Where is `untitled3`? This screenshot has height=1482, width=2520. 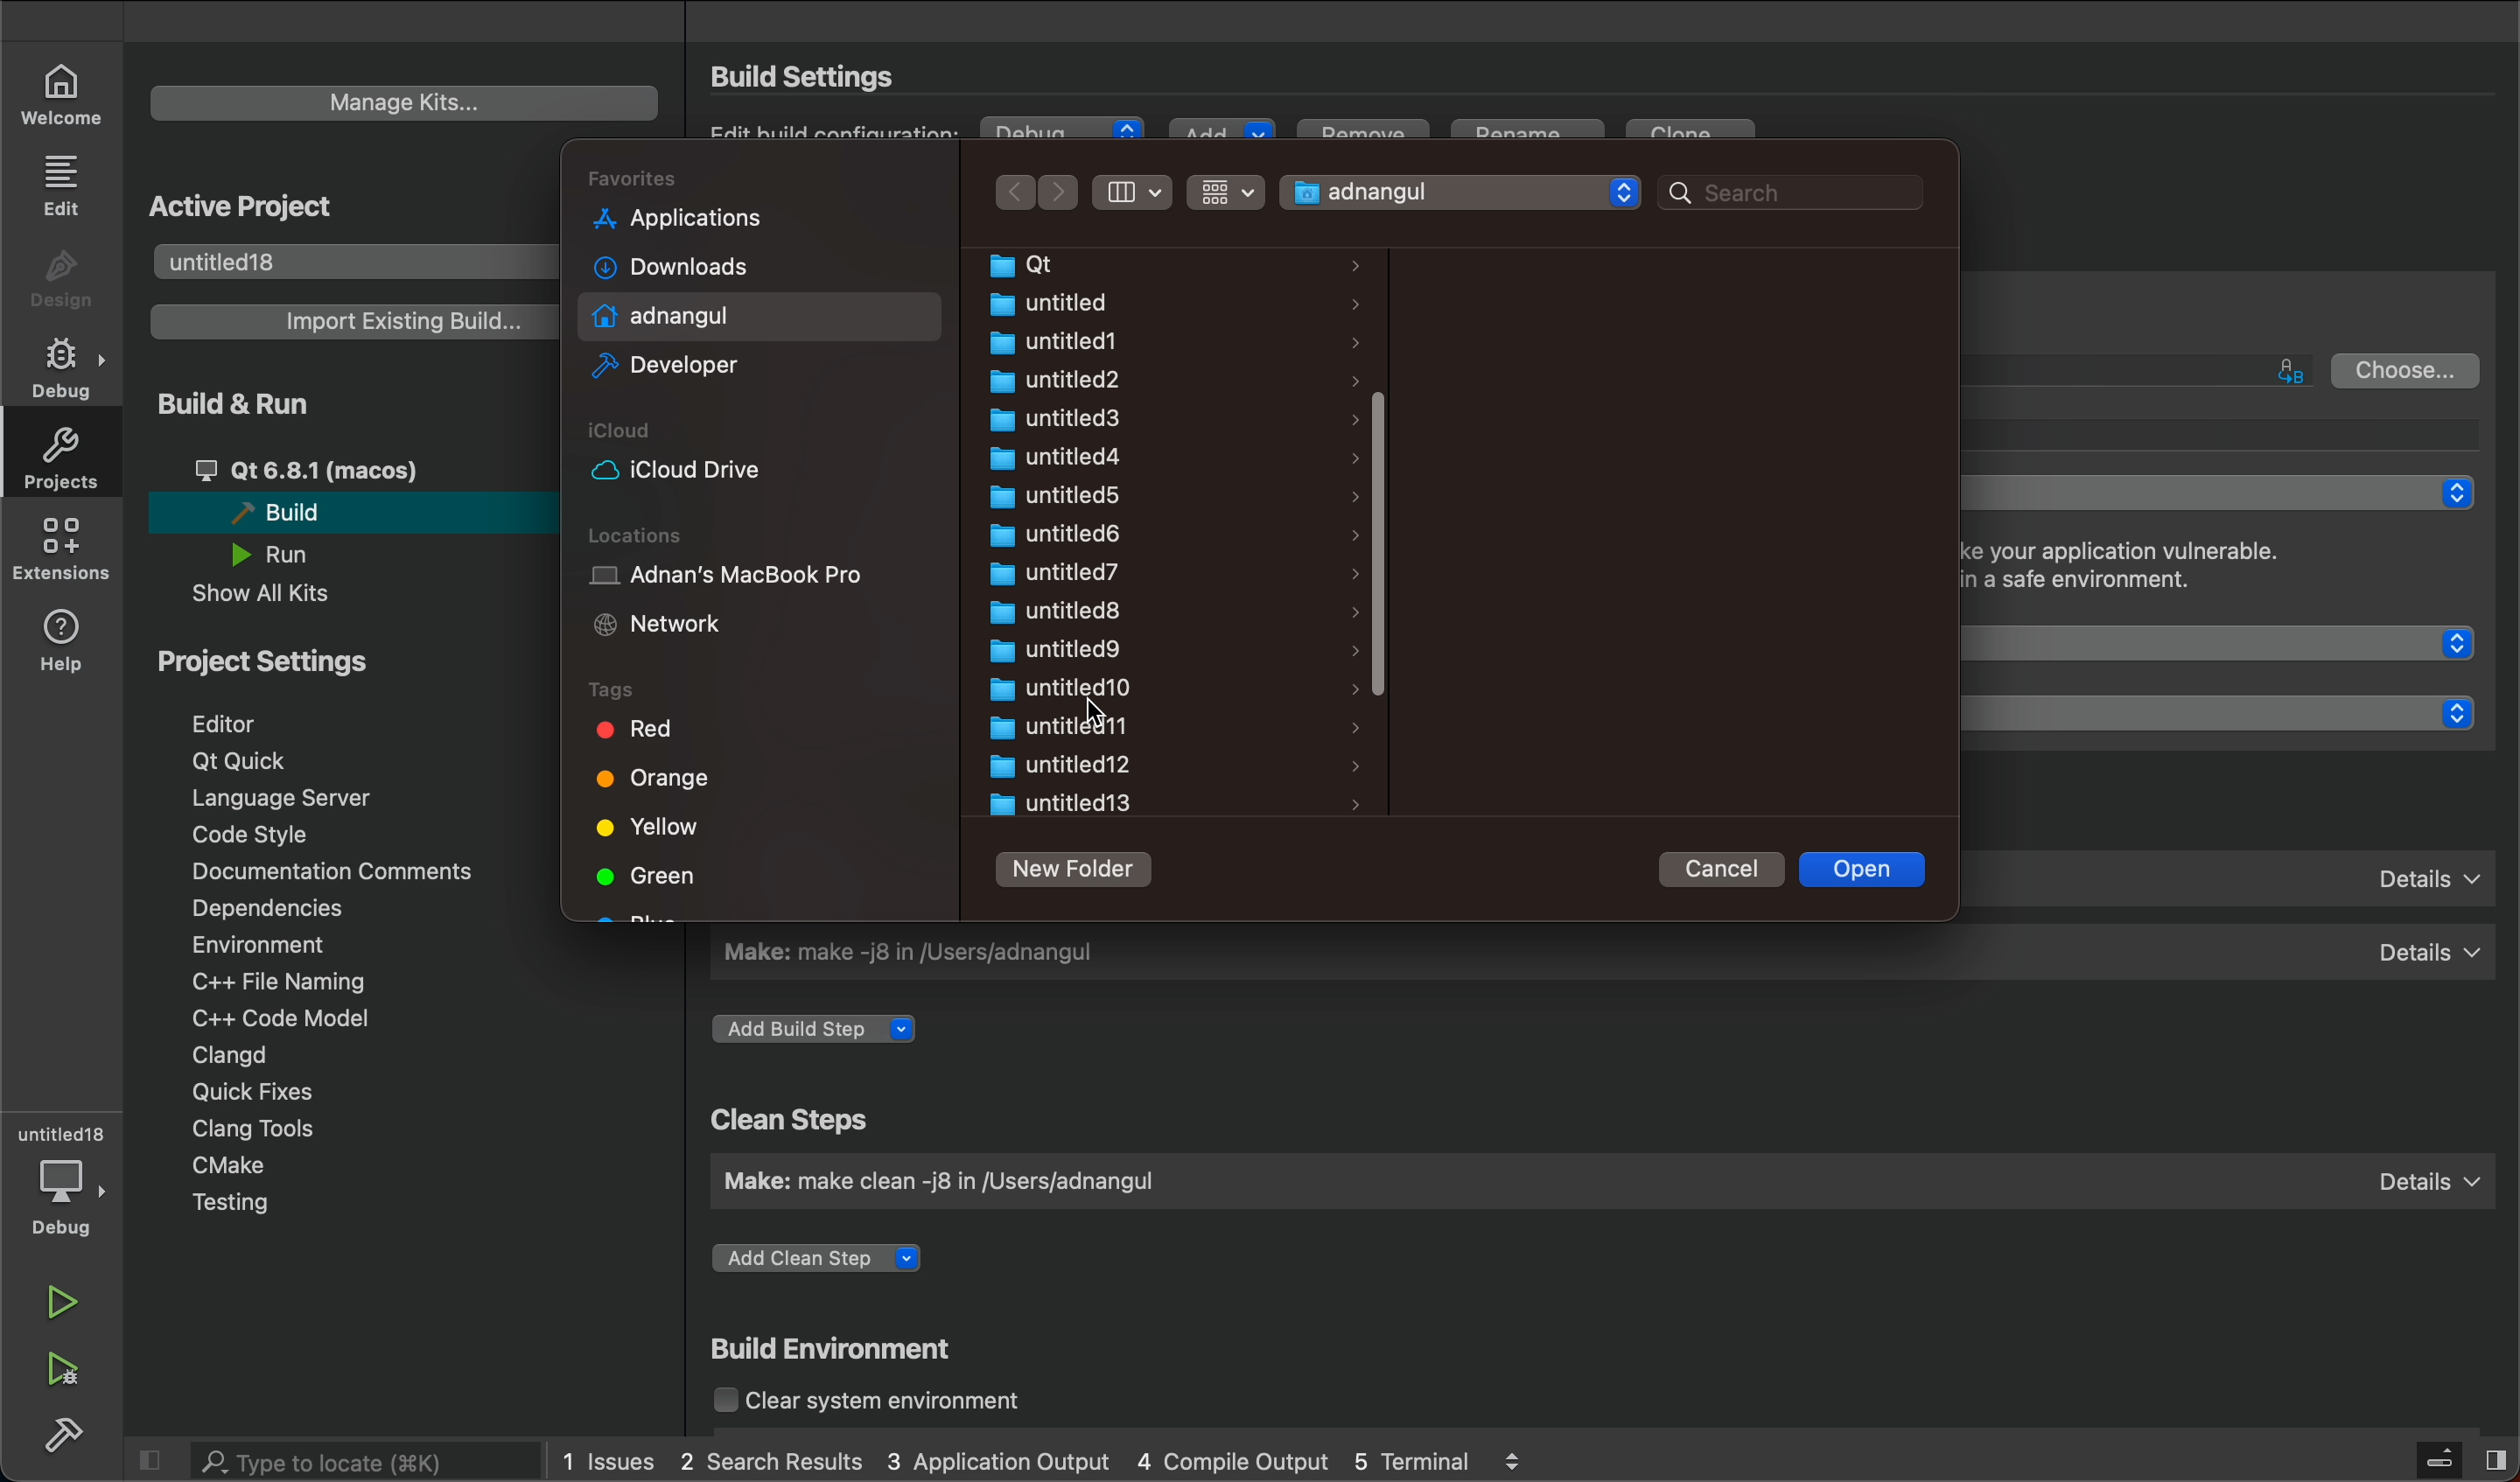
untitled3 is located at coordinates (1143, 418).